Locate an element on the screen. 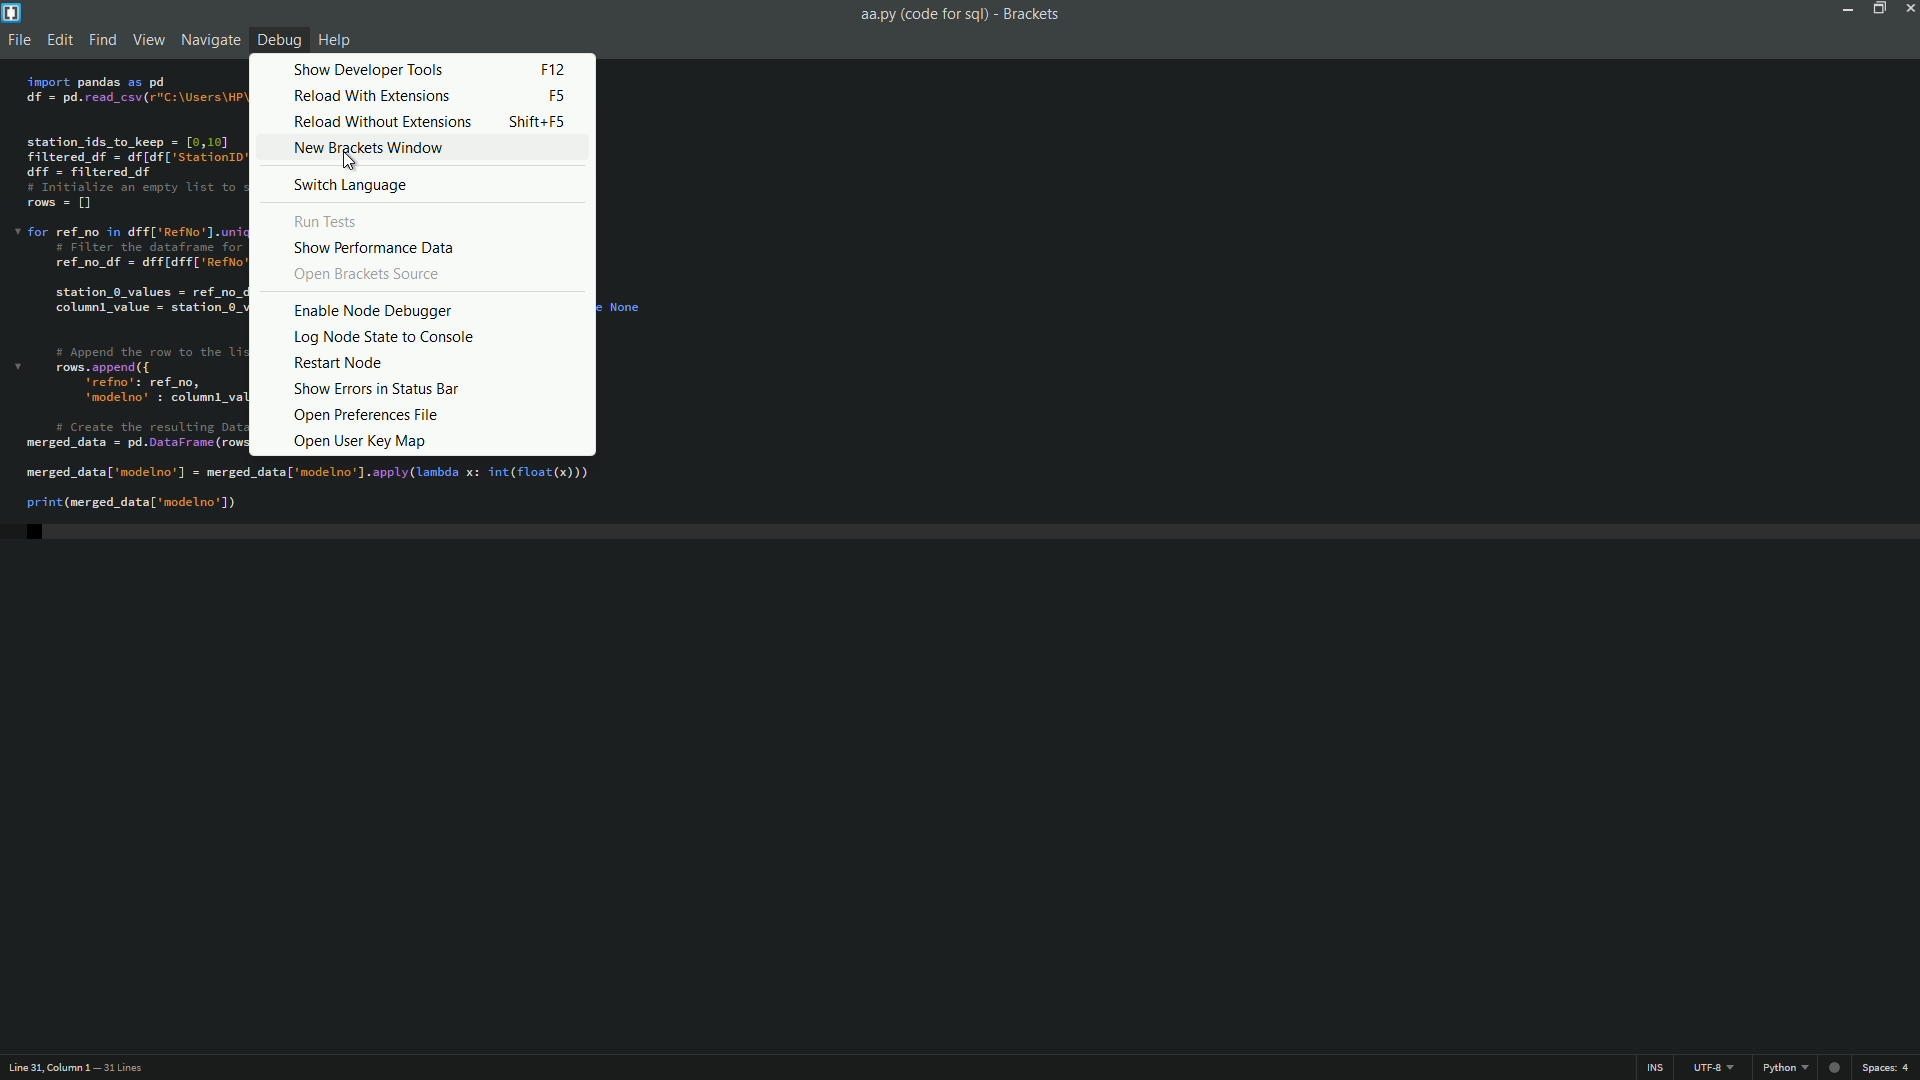 The width and height of the screenshot is (1920, 1080). Cursor on New Brackets Window is located at coordinates (350, 164).